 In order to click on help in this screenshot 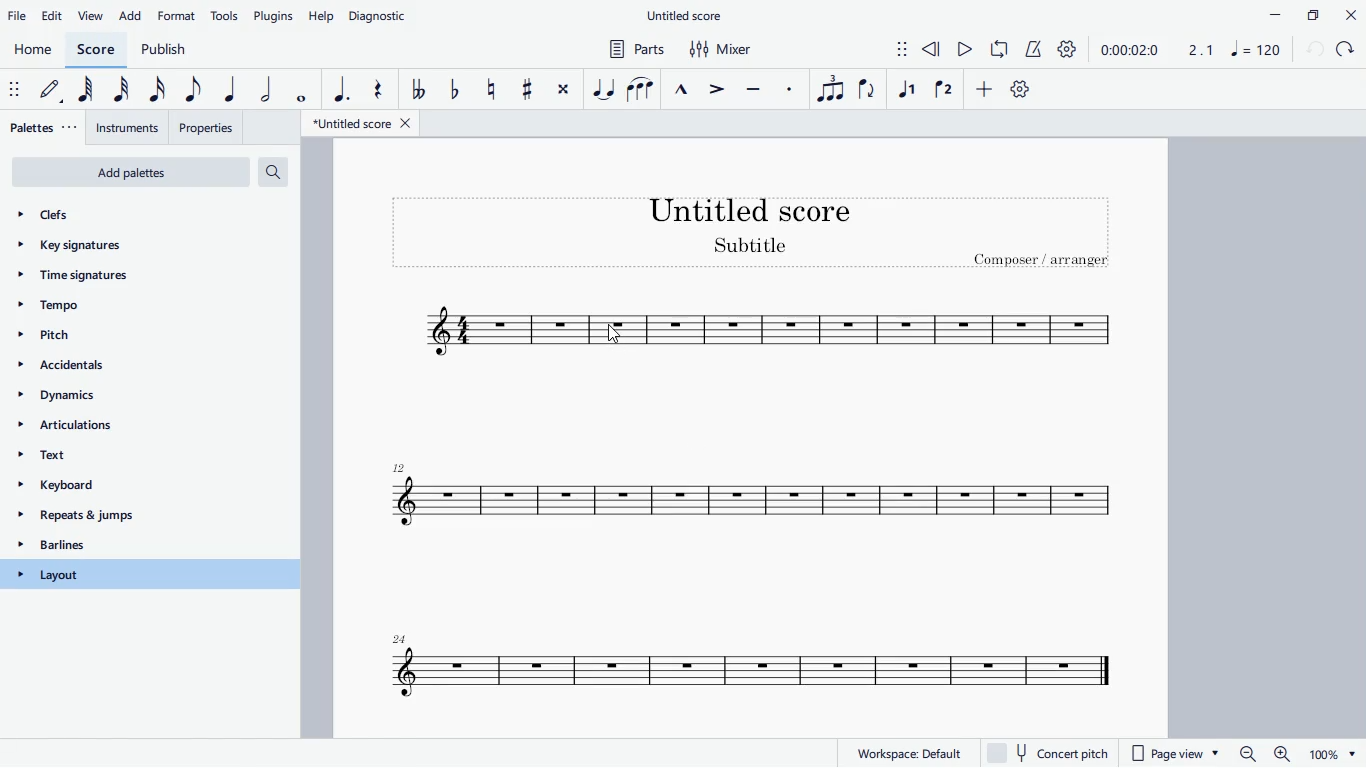, I will do `click(323, 15)`.